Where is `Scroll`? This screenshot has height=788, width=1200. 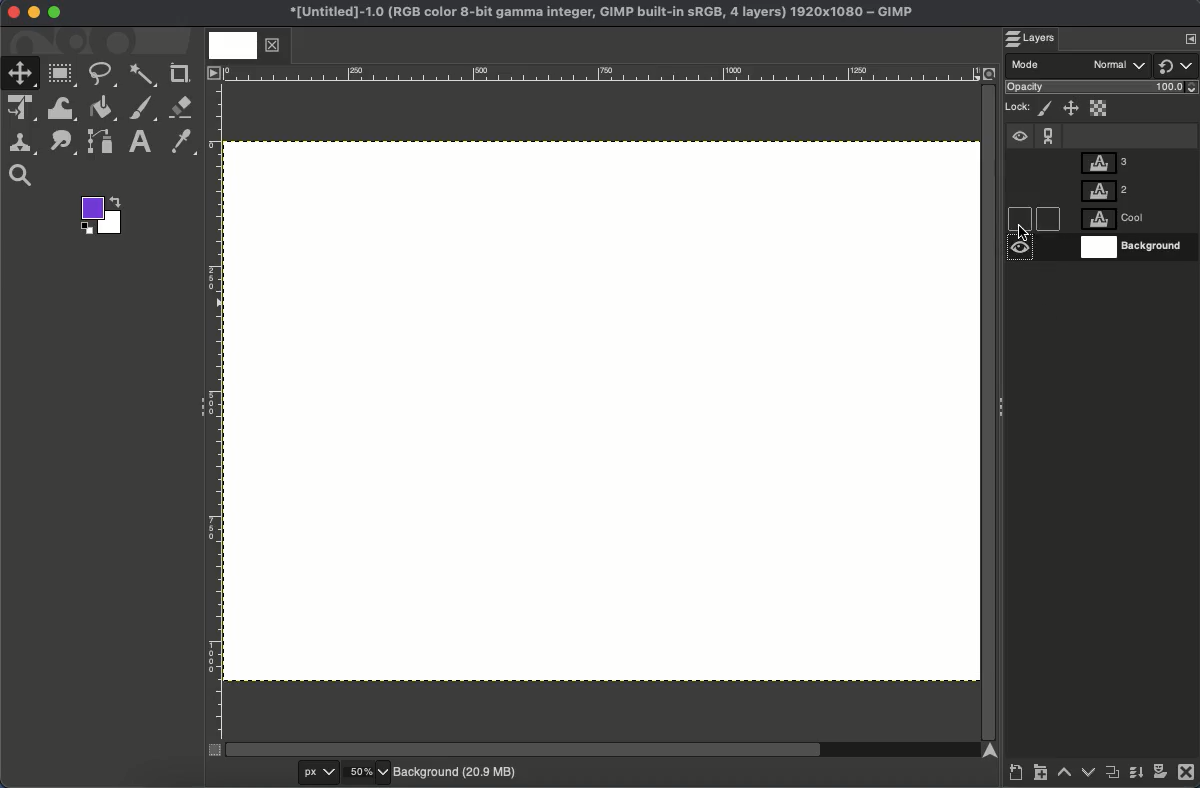
Scroll is located at coordinates (603, 750).